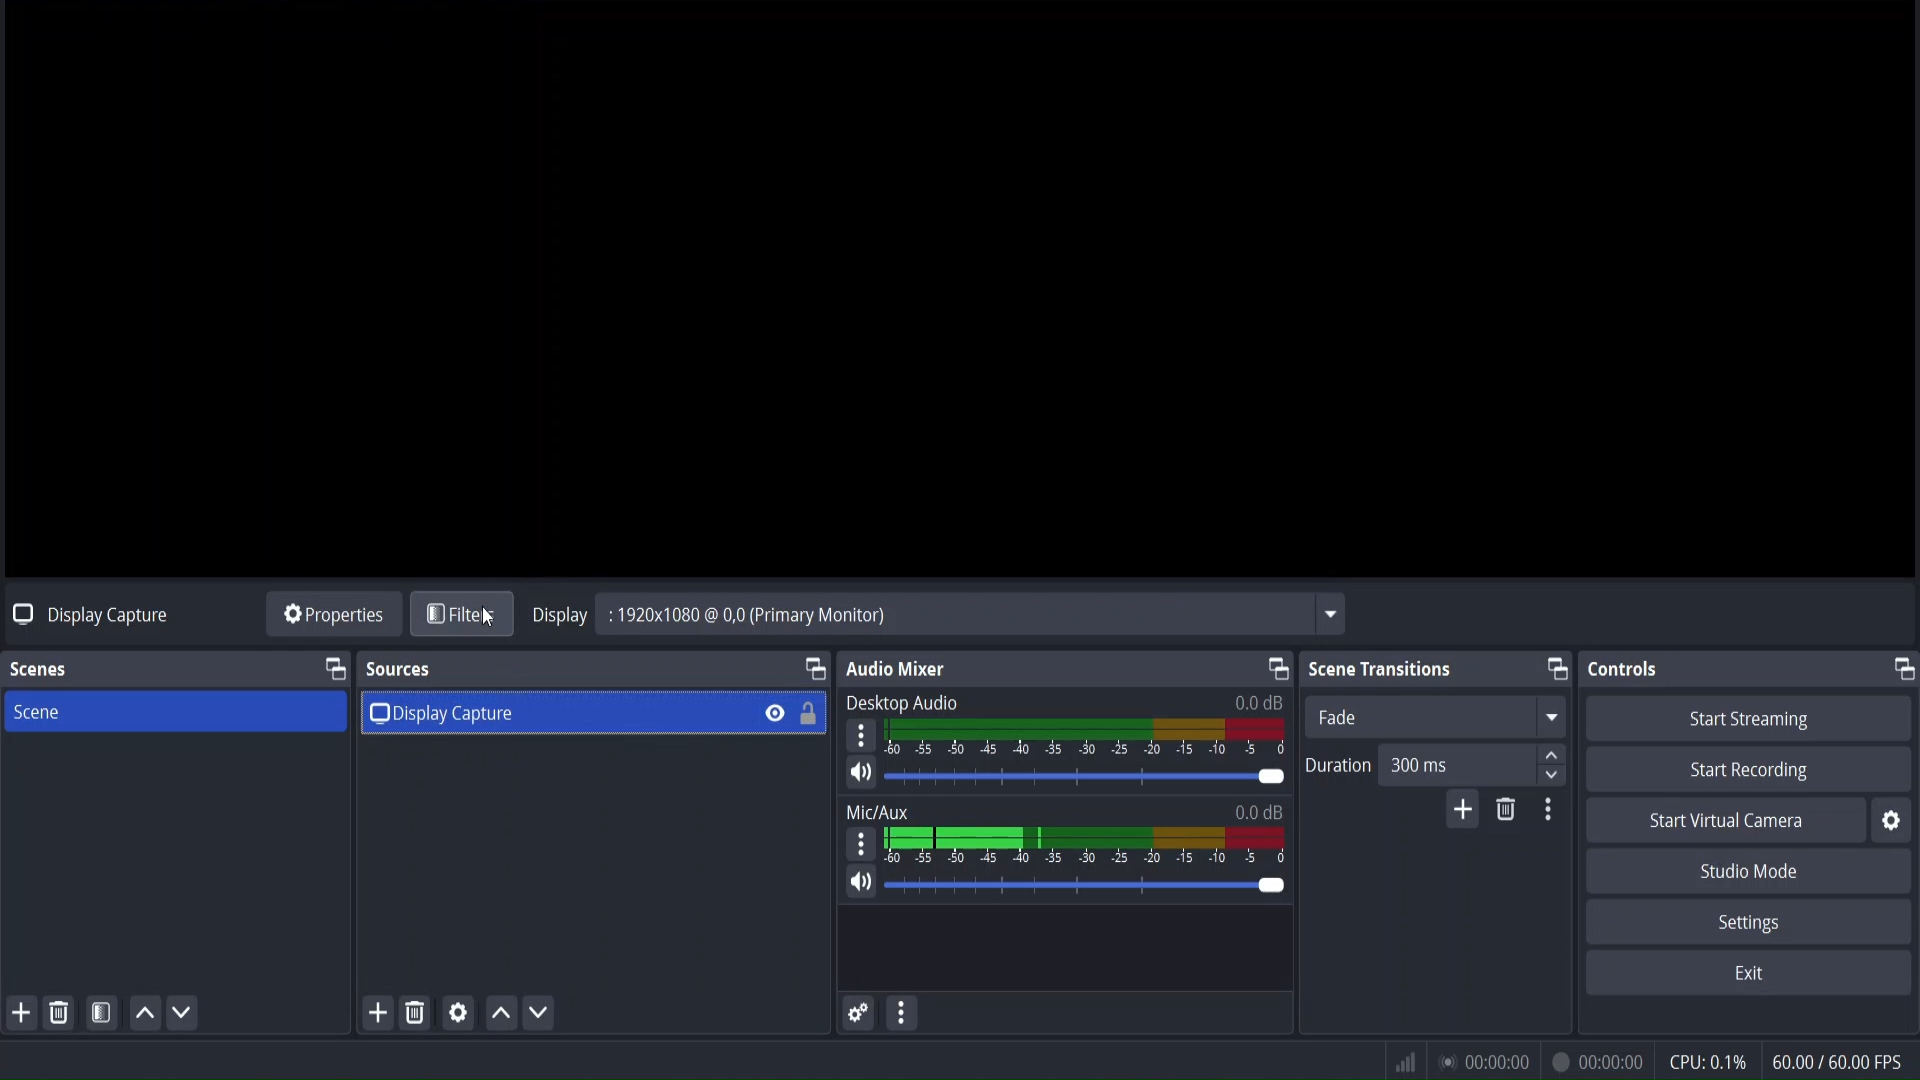  Describe the element at coordinates (1558, 739) in the screenshot. I see `up/down button` at that location.